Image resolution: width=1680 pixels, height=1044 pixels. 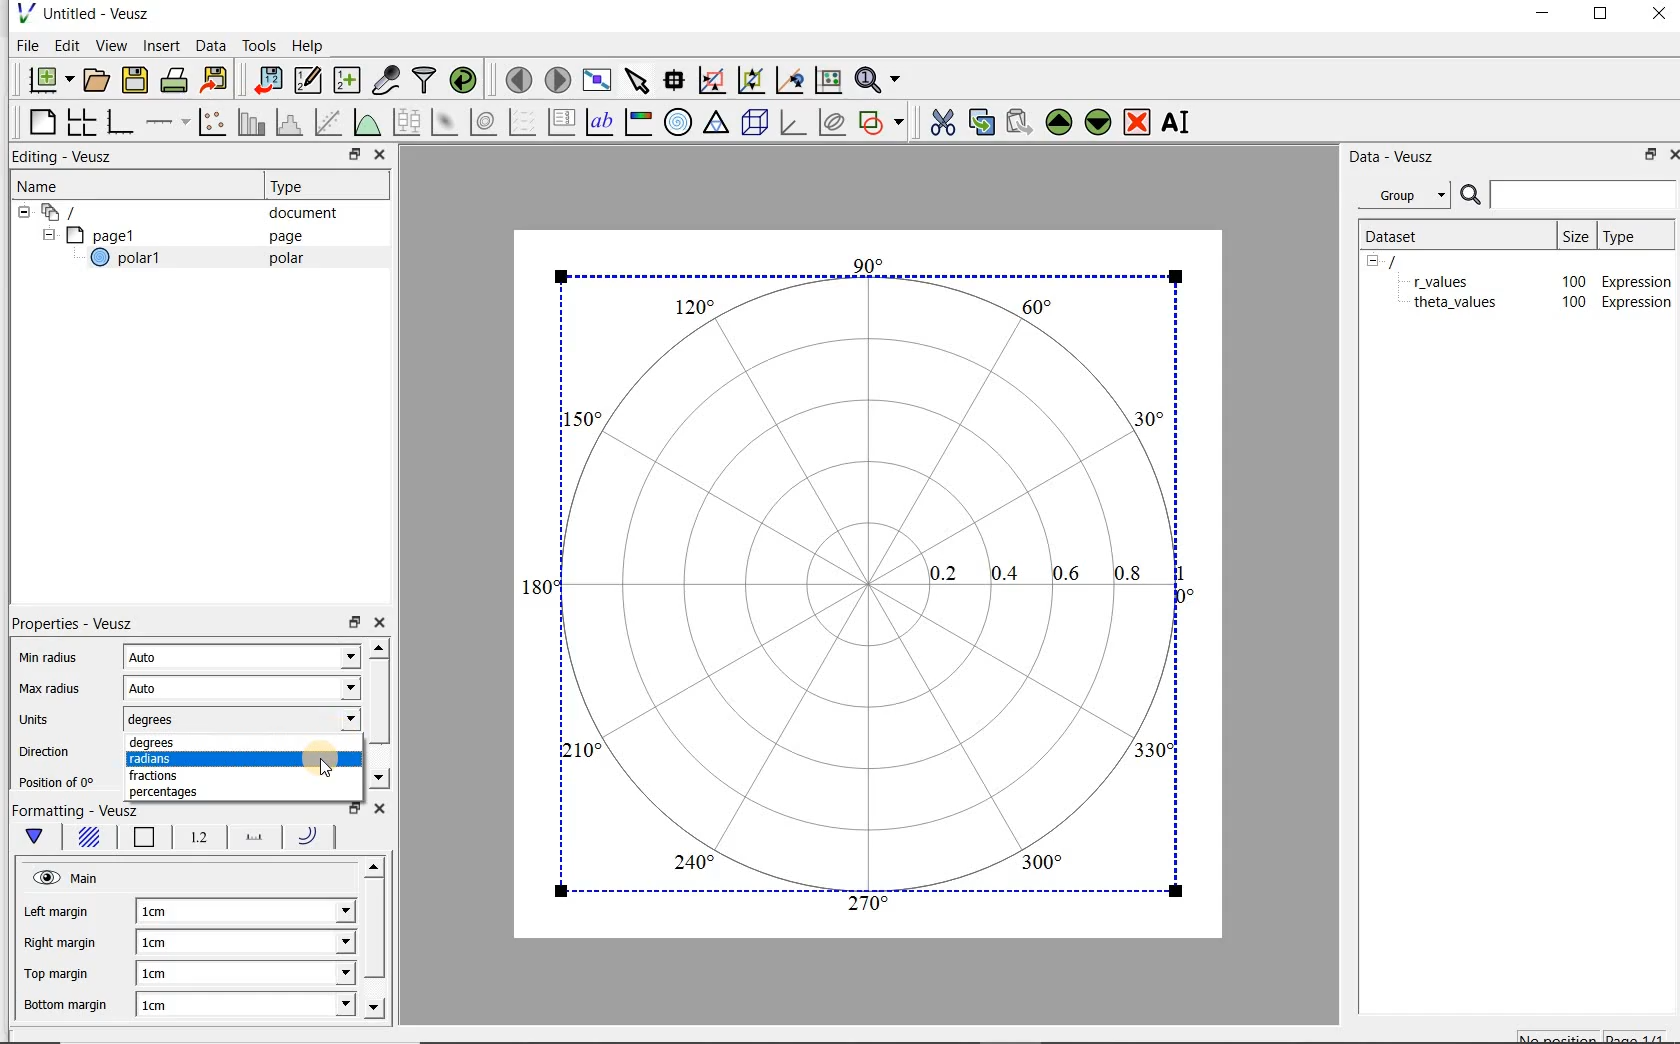 I want to click on Paste widget from the clipboard, so click(x=1022, y=122).